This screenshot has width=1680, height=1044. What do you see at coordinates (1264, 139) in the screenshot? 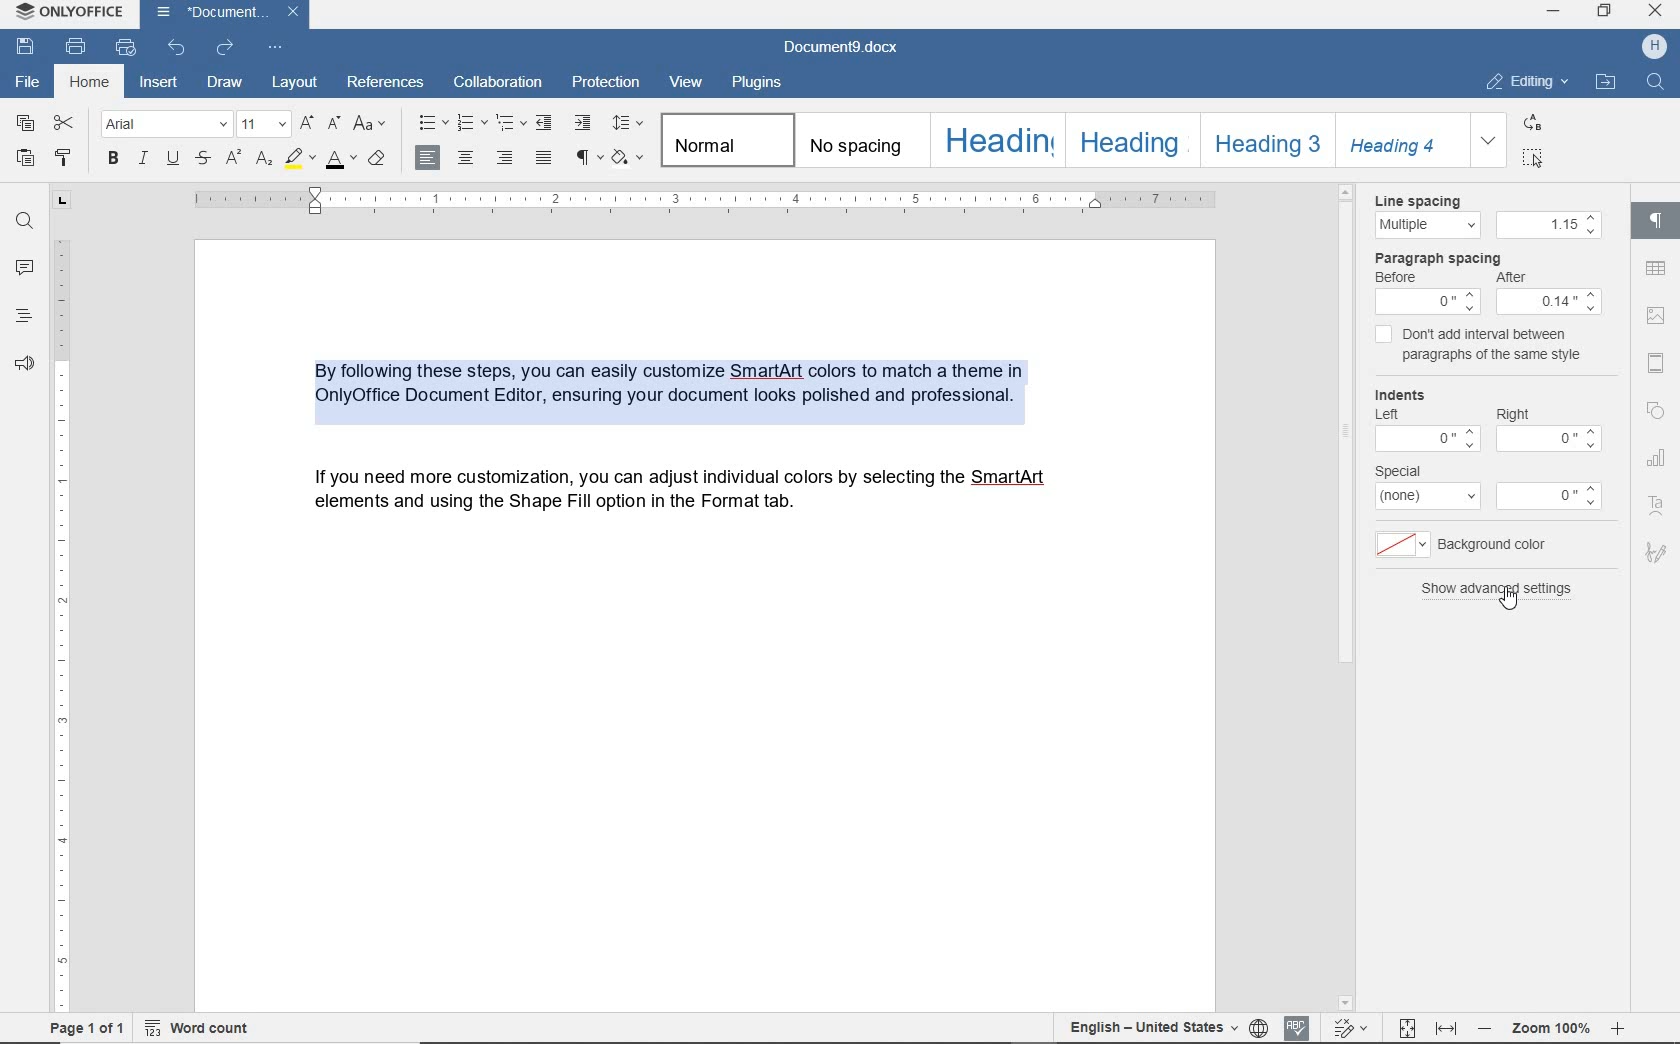
I see `heading 3` at bounding box center [1264, 139].